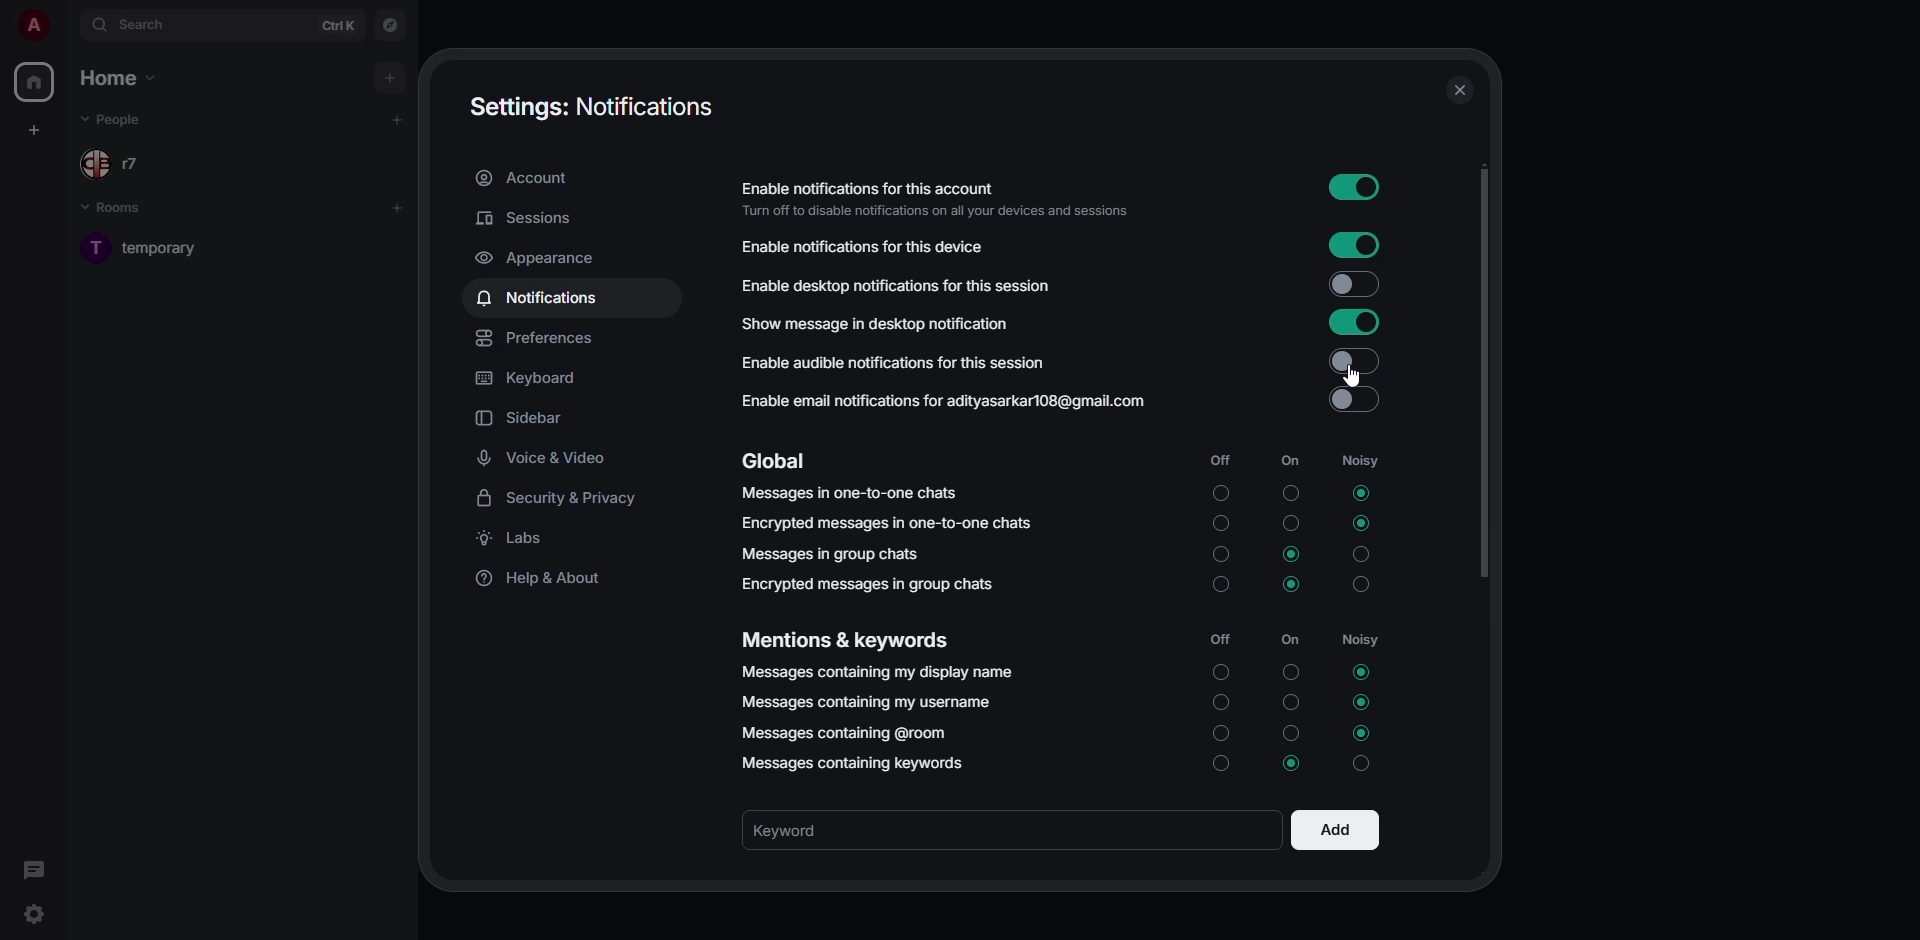  Describe the element at coordinates (1219, 524) in the screenshot. I see `off` at that location.